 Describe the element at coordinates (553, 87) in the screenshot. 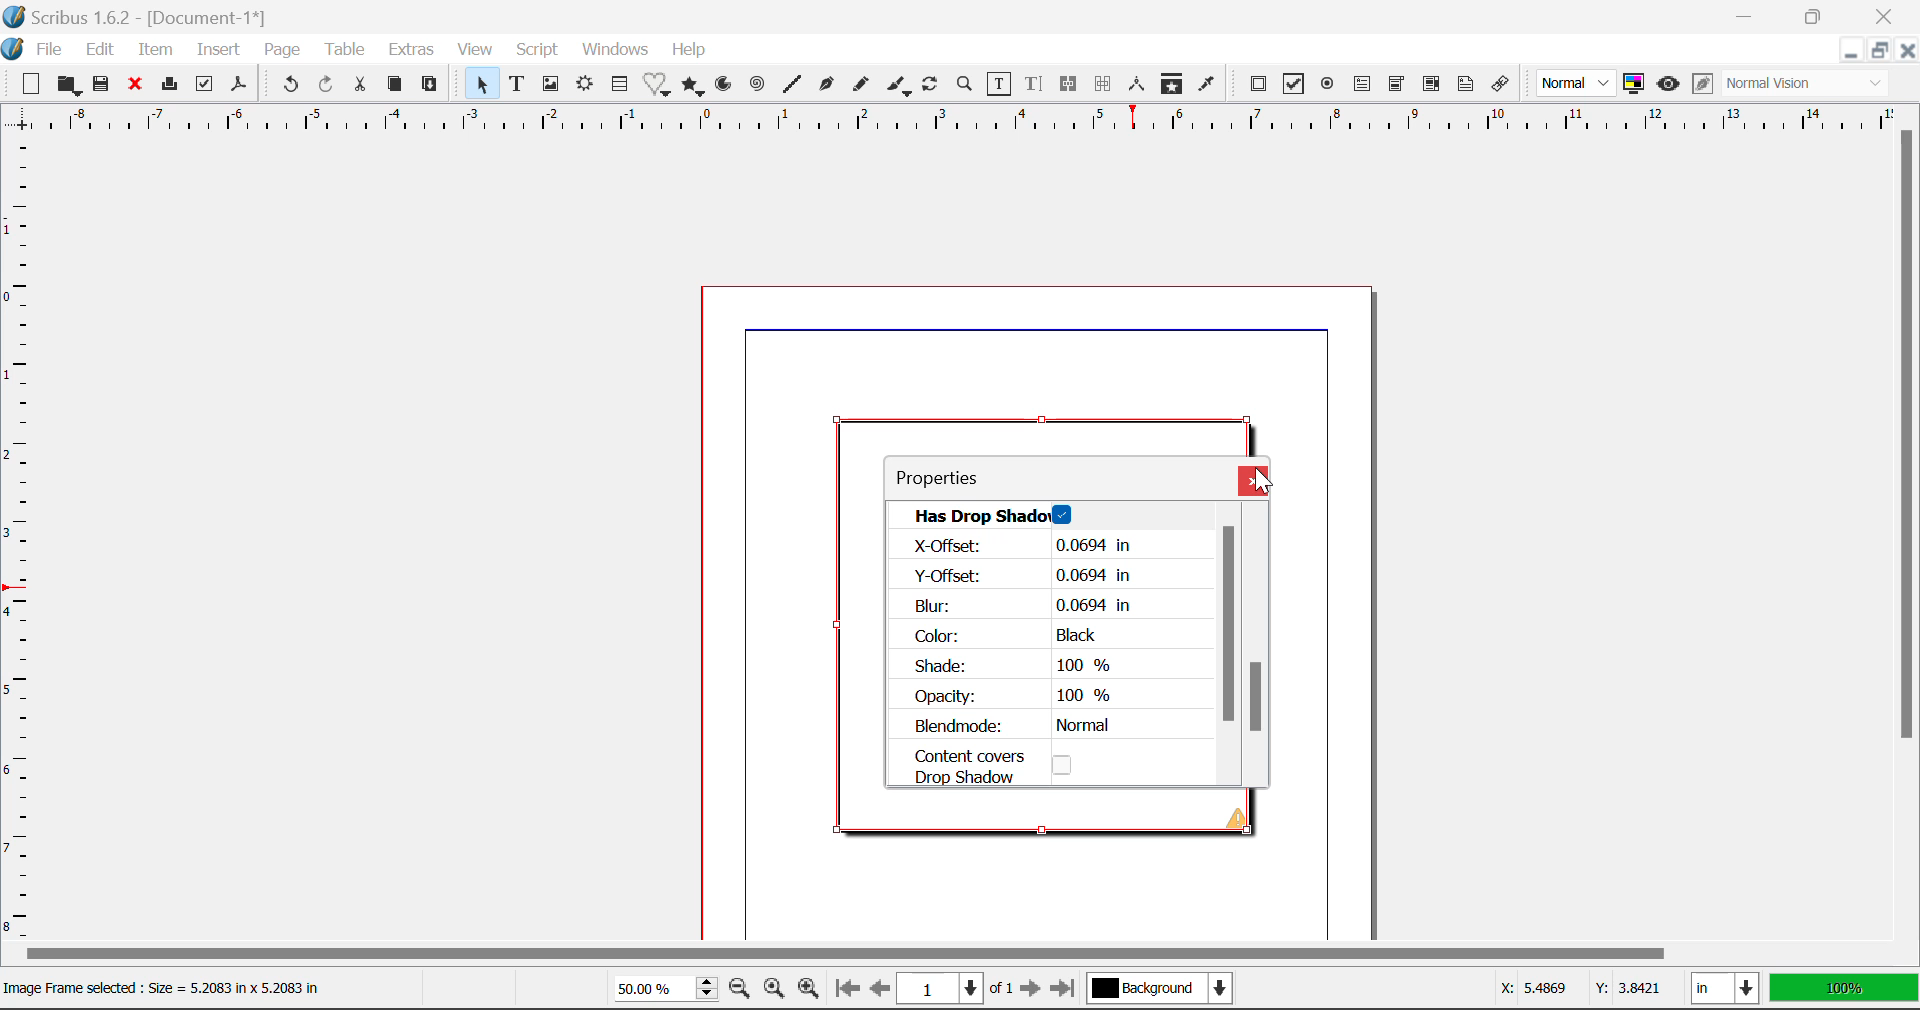

I see `Image Frame` at that location.